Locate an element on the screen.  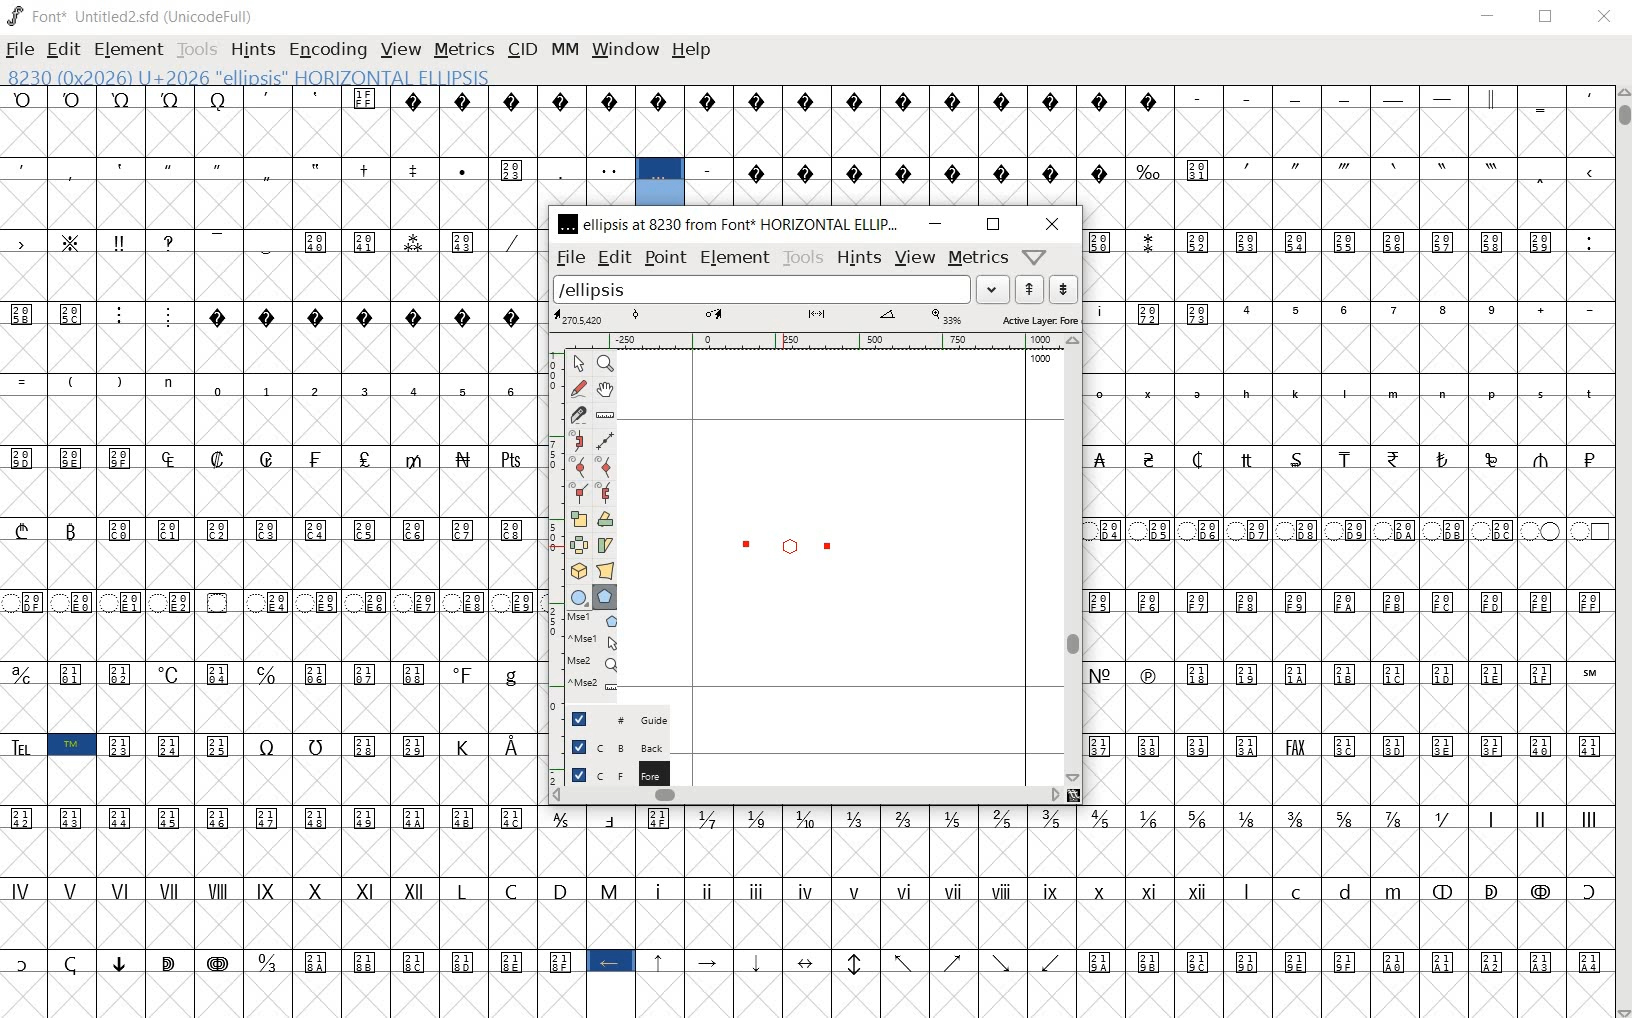
glyph characters is located at coordinates (1073, 908).